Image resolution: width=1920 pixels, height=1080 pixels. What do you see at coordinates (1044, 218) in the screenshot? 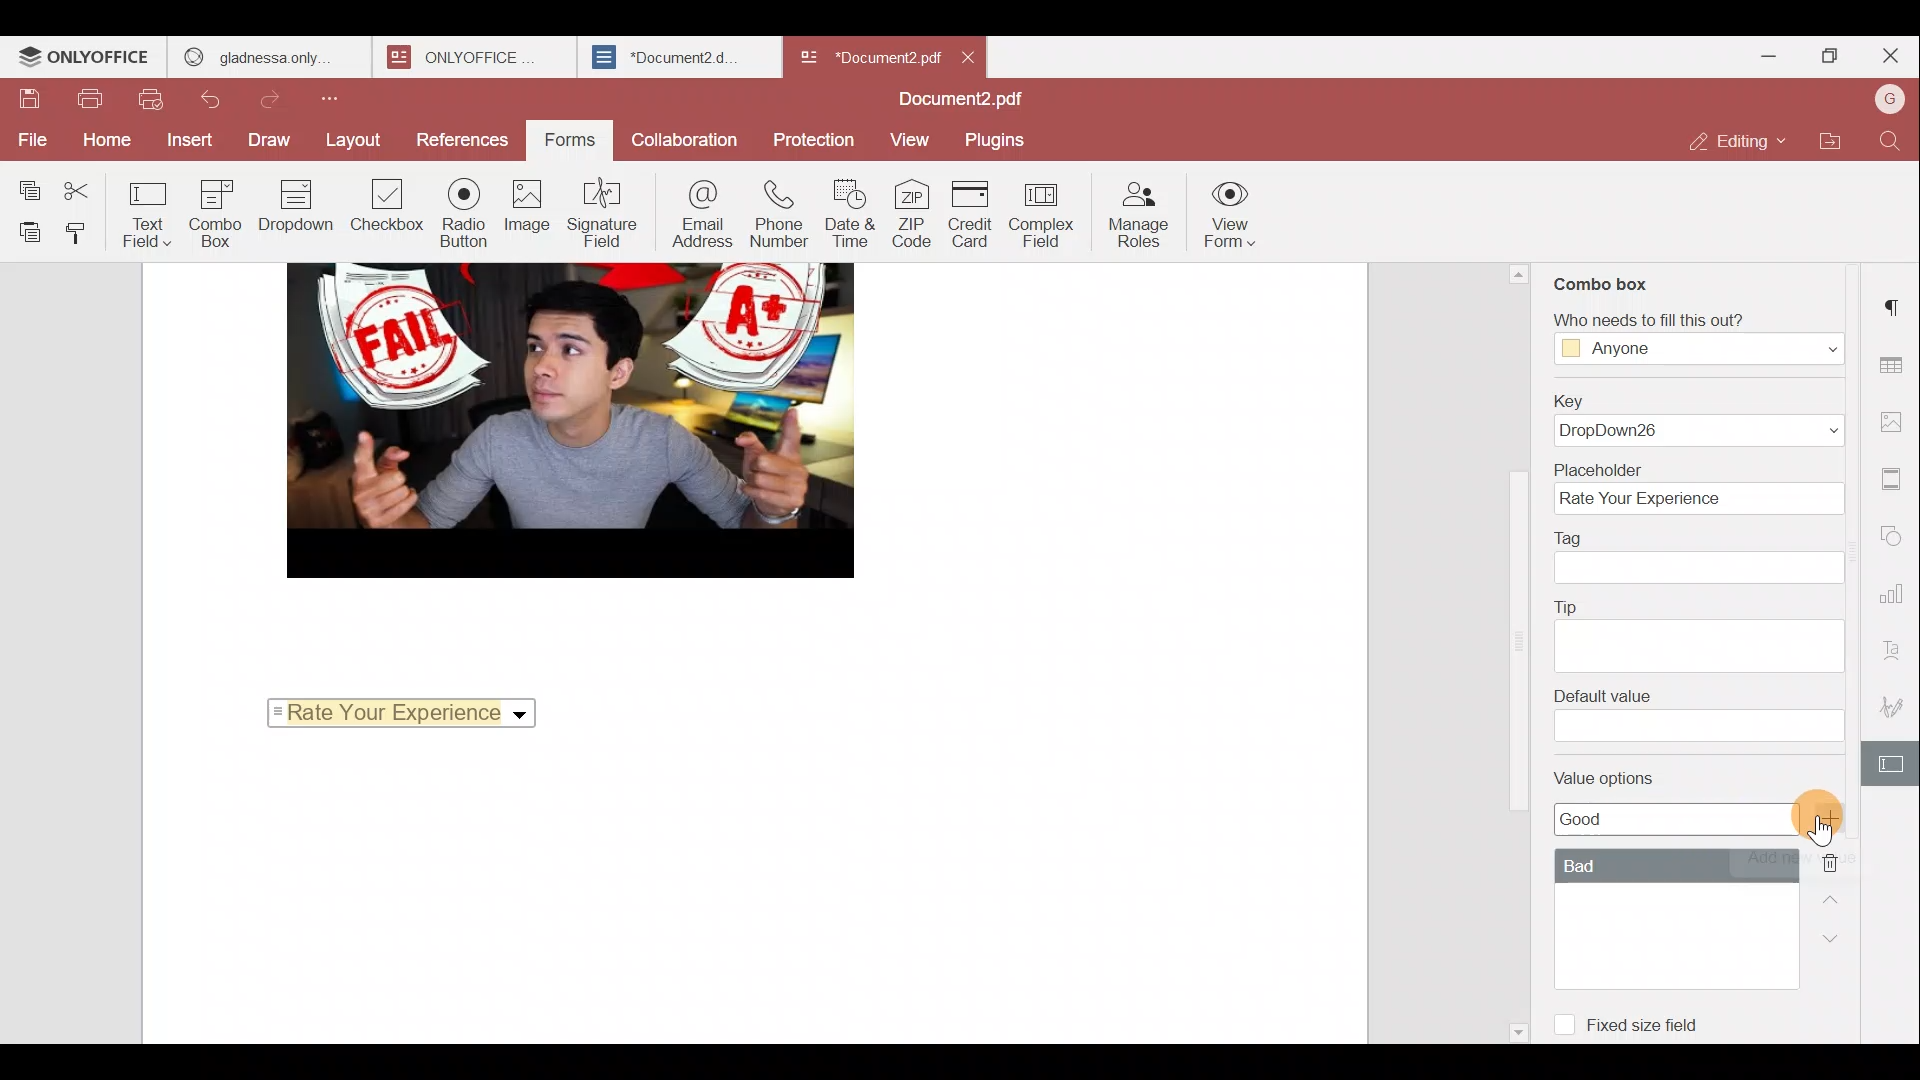
I see `Complex field` at bounding box center [1044, 218].